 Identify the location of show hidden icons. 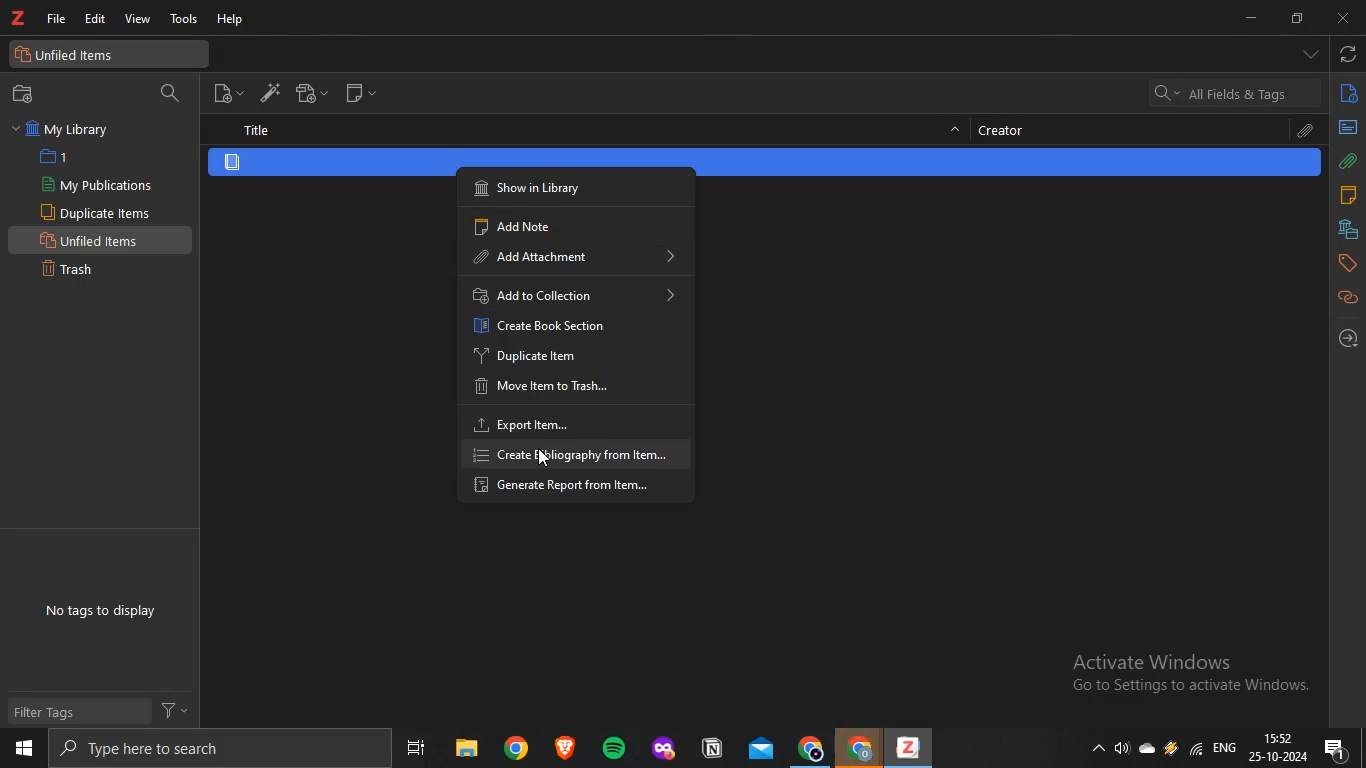
(1095, 746).